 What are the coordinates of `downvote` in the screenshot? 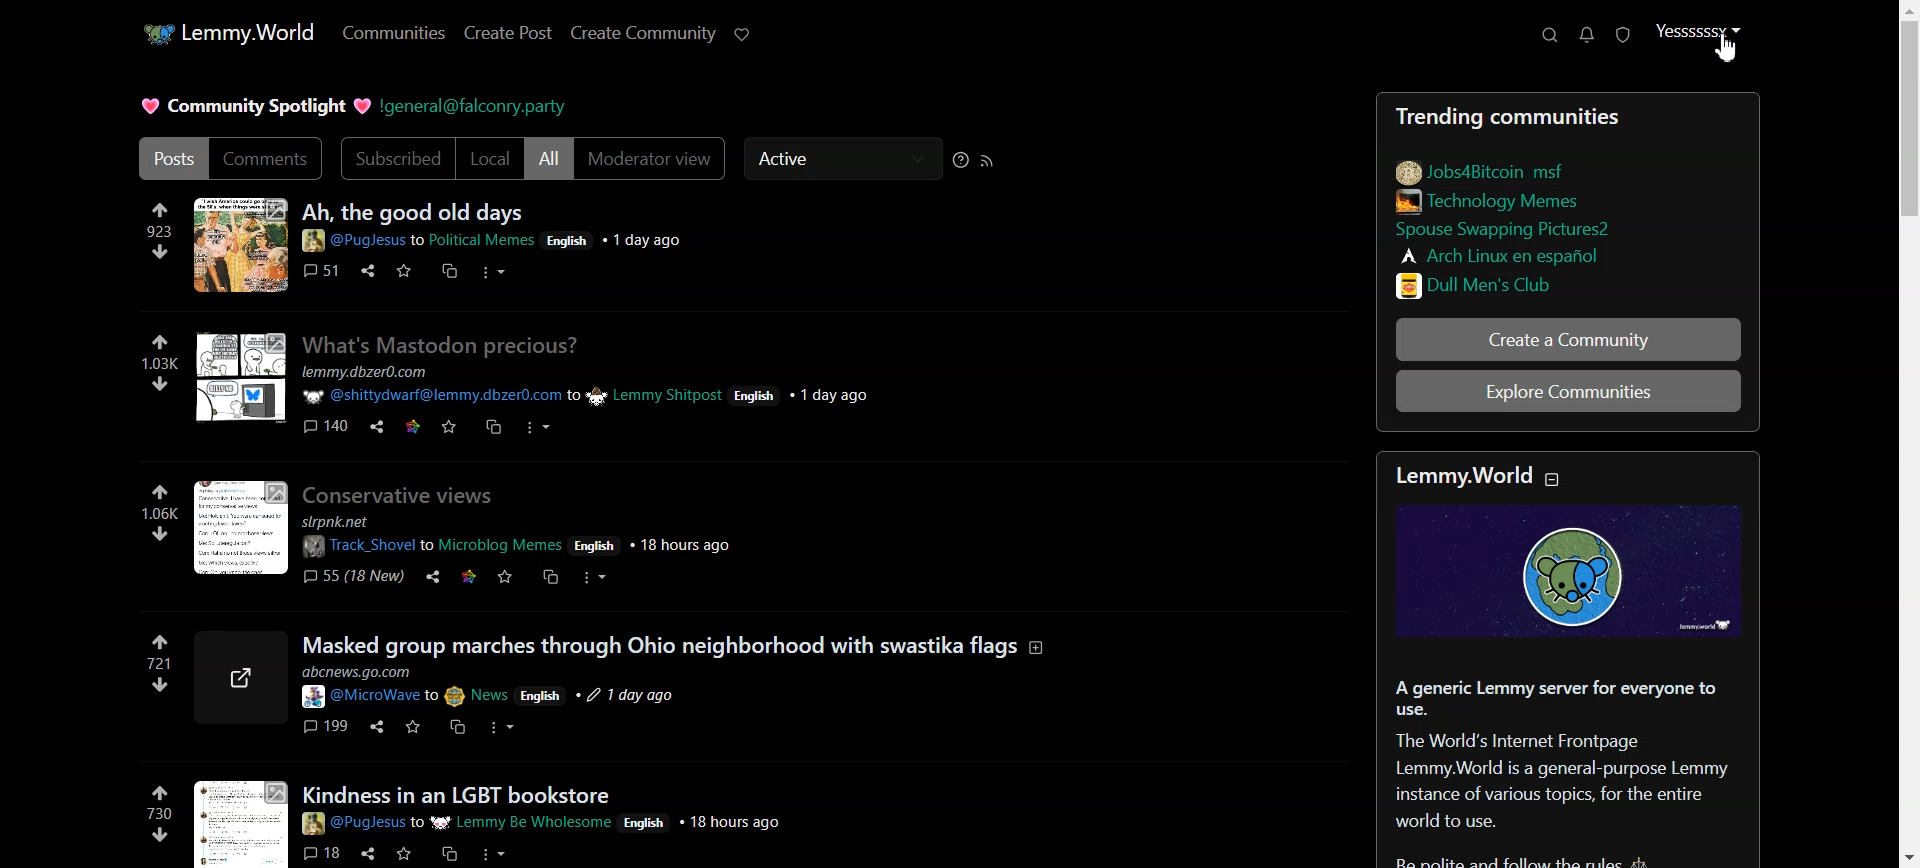 It's located at (158, 685).